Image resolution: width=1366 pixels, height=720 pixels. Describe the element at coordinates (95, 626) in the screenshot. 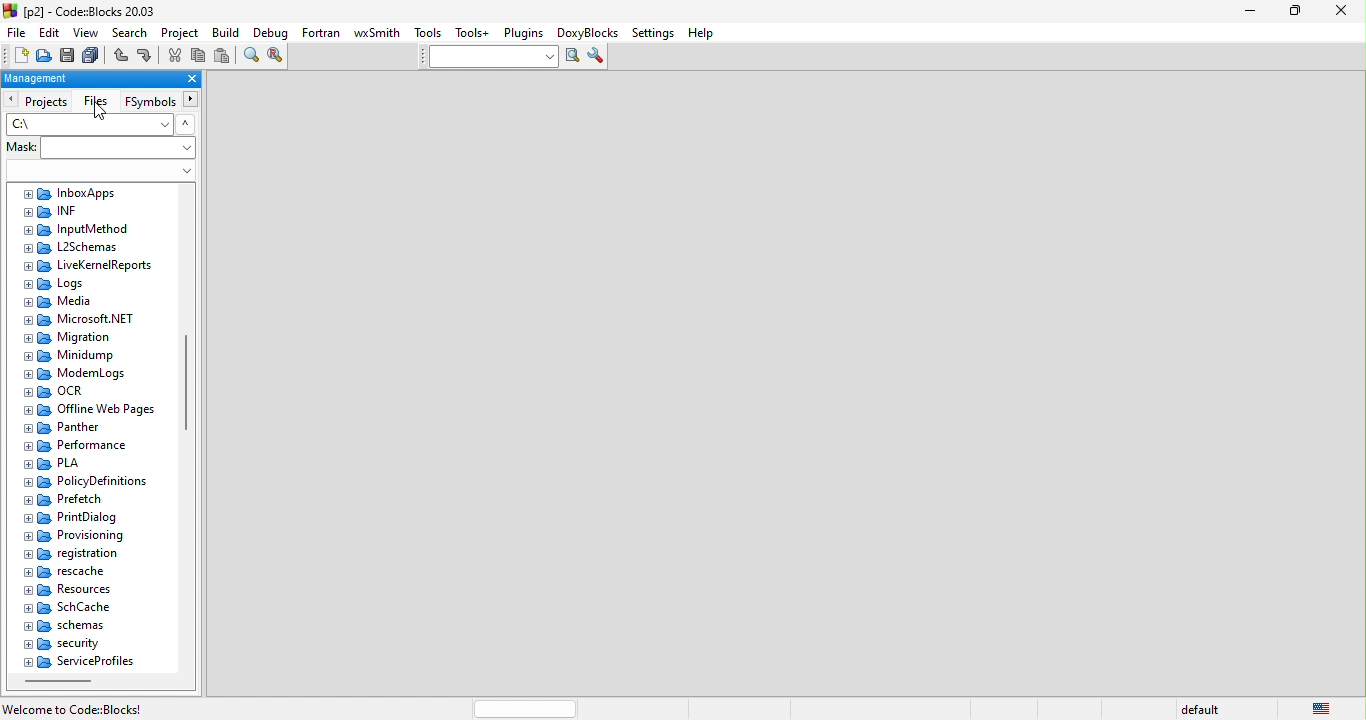

I see `schemas` at that location.